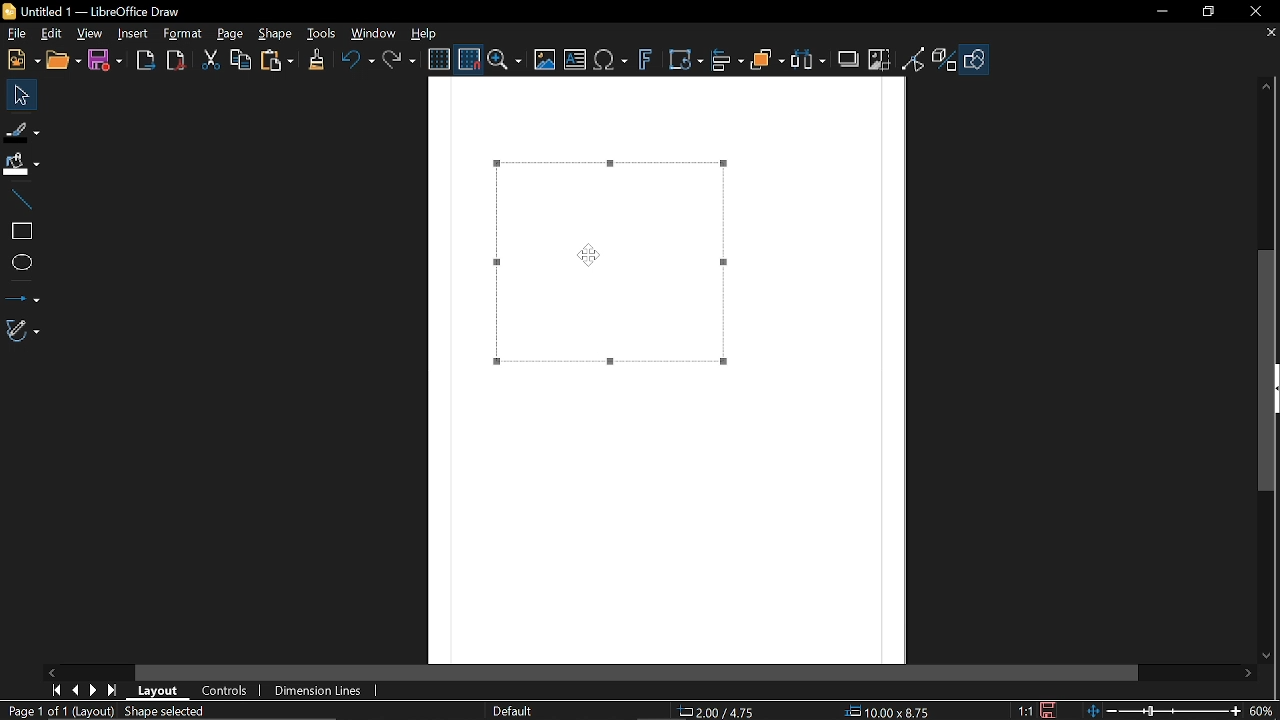 The height and width of the screenshot is (720, 1280). What do you see at coordinates (1023, 710) in the screenshot?
I see `proportion` at bounding box center [1023, 710].